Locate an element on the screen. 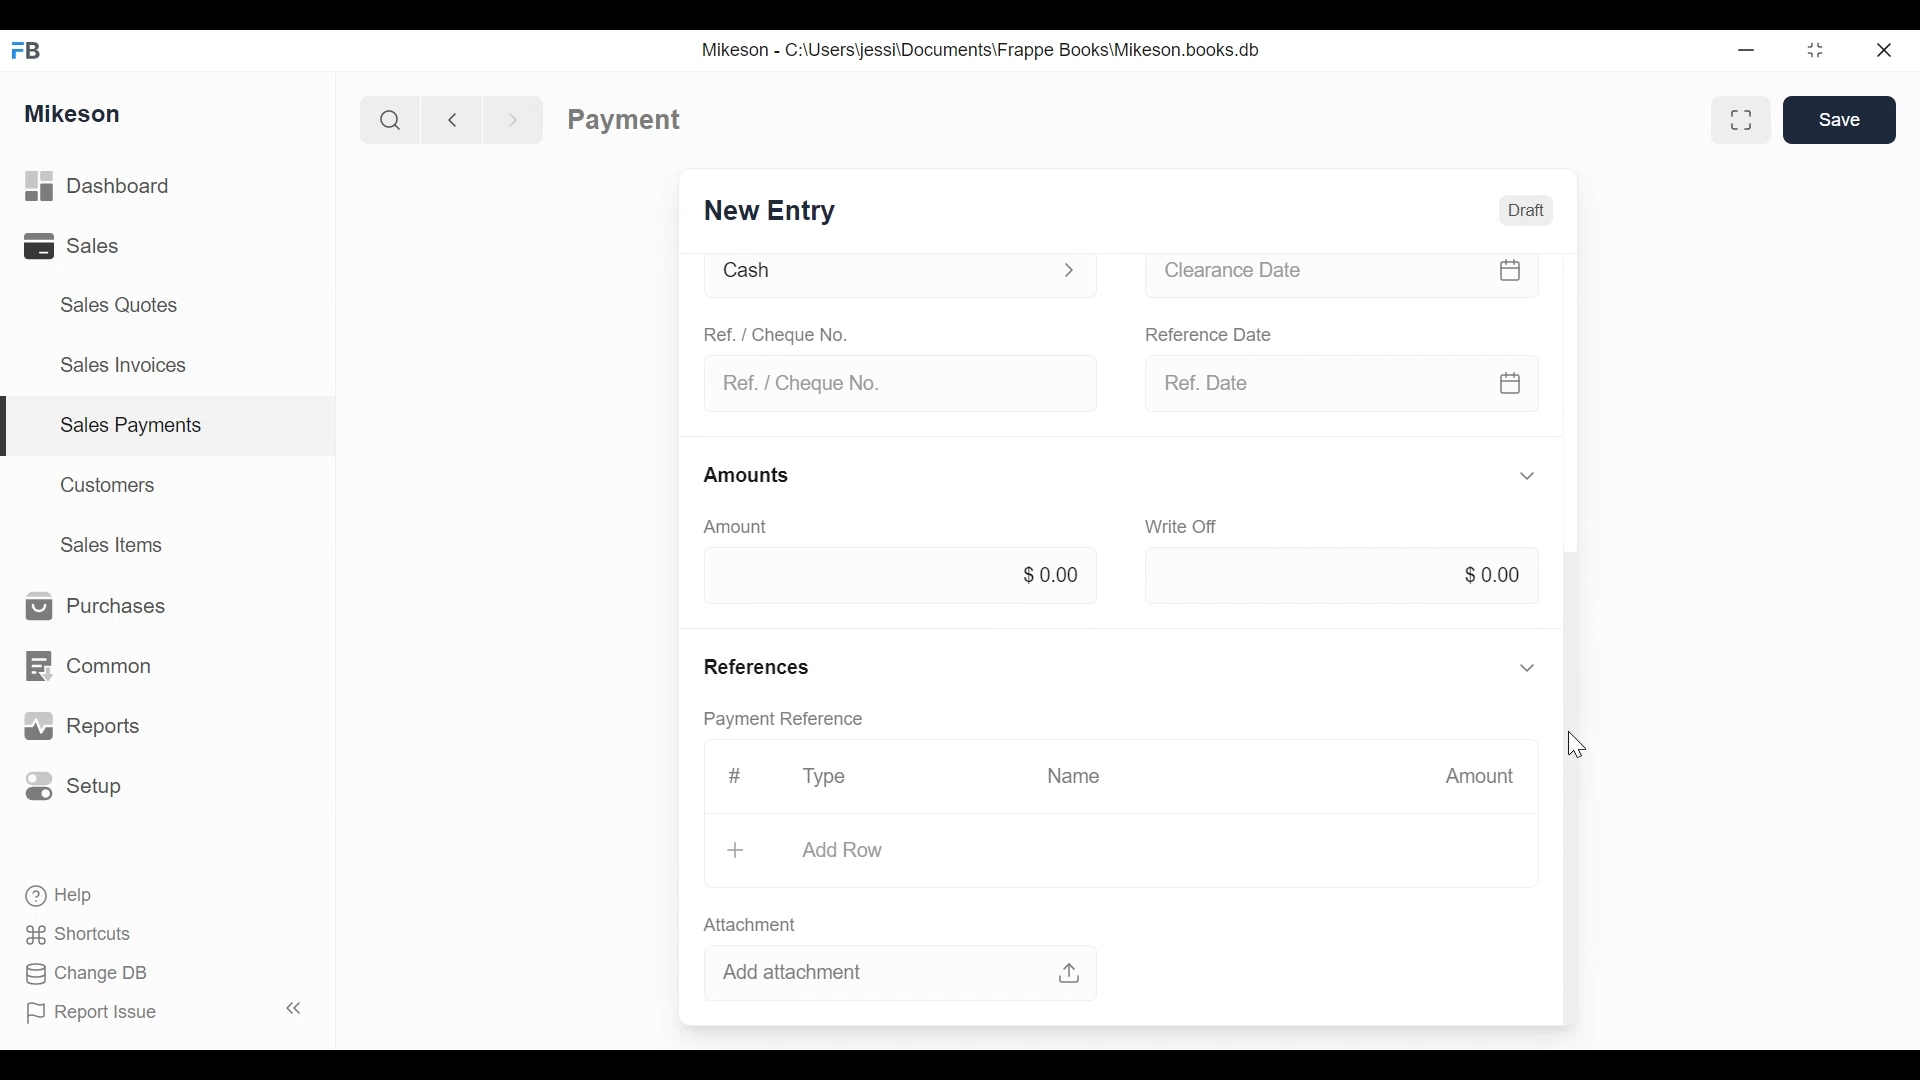 The image size is (1920, 1080). clearance date is located at coordinates (1231, 270).